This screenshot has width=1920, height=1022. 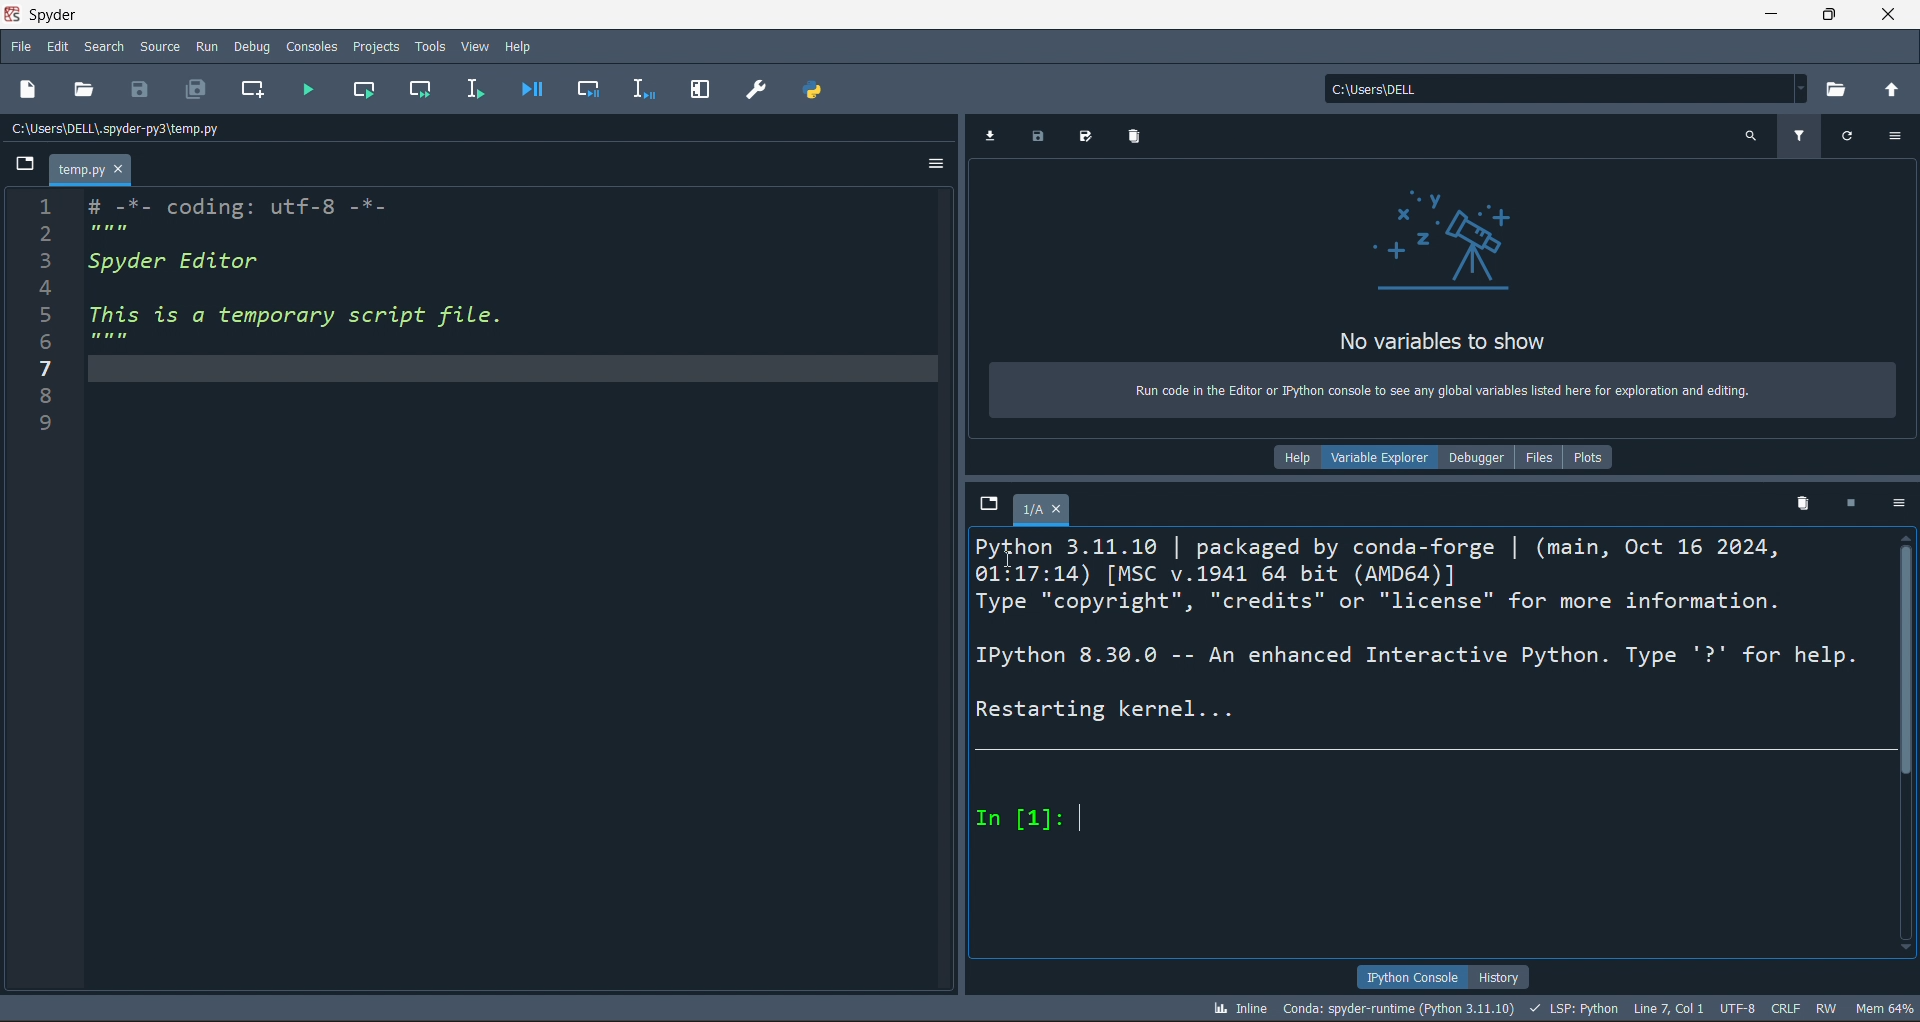 What do you see at coordinates (425, 90) in the screenshot?
I see `run cell and move` at bounding box center [425, 90].